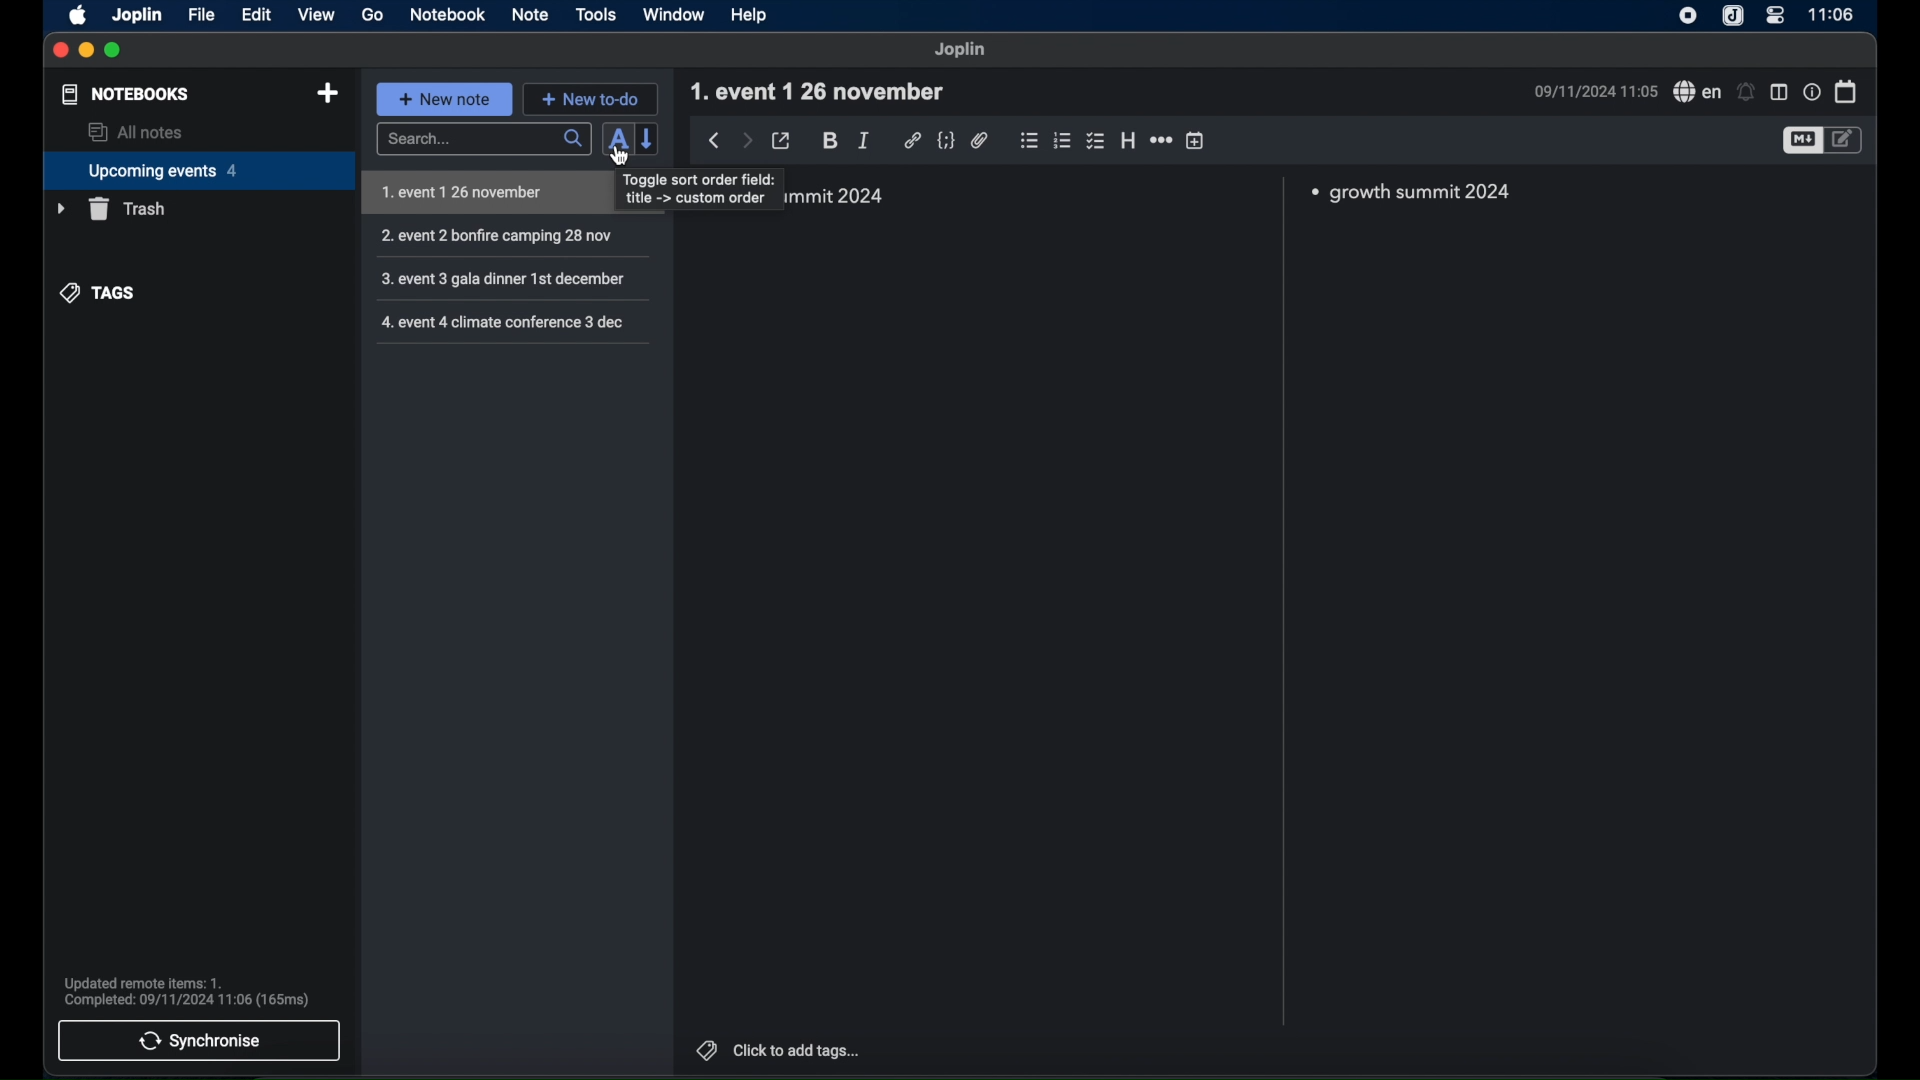 The image size is (1920, 1080). Describe the element at coordinates (258, 14) in the screenshot. I see `edit` at that location.